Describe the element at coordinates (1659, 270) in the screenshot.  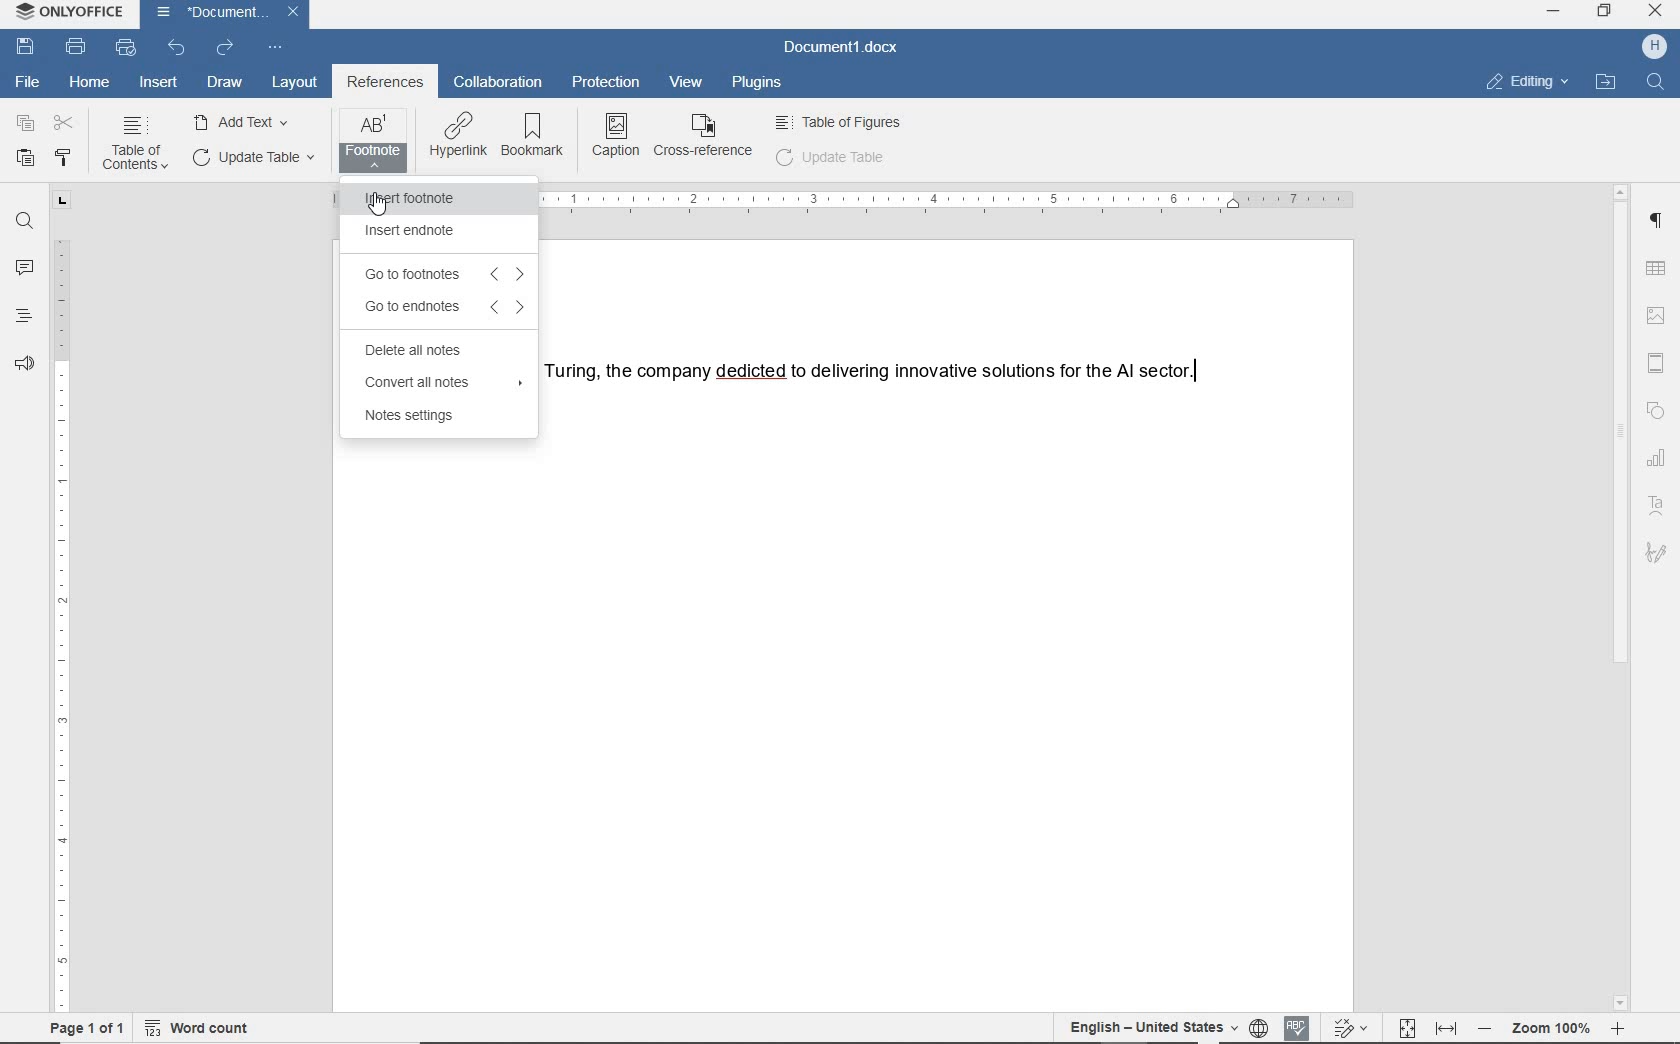
I see `TABLE` at that location.